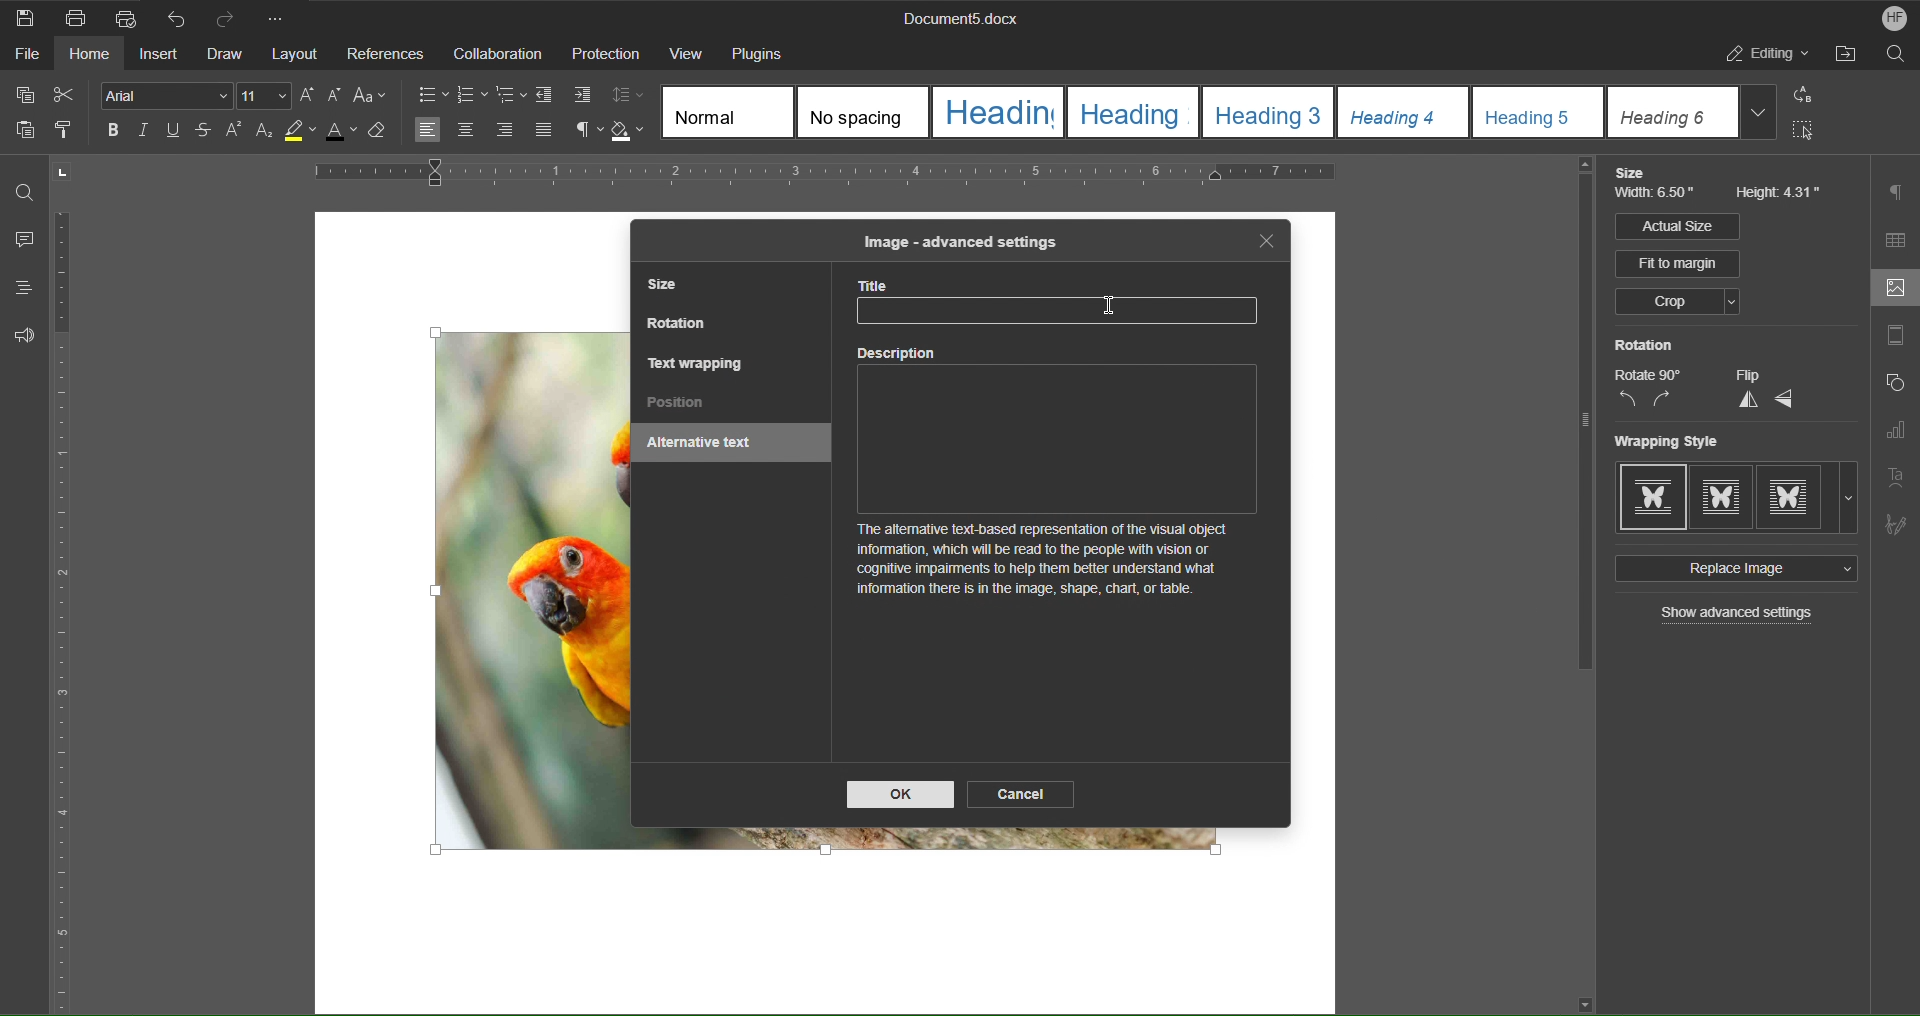 This screenshot has height=1016, width=1920. Describe the element at coordinates (1665, 441) in the screenshot. I see `` at that location.